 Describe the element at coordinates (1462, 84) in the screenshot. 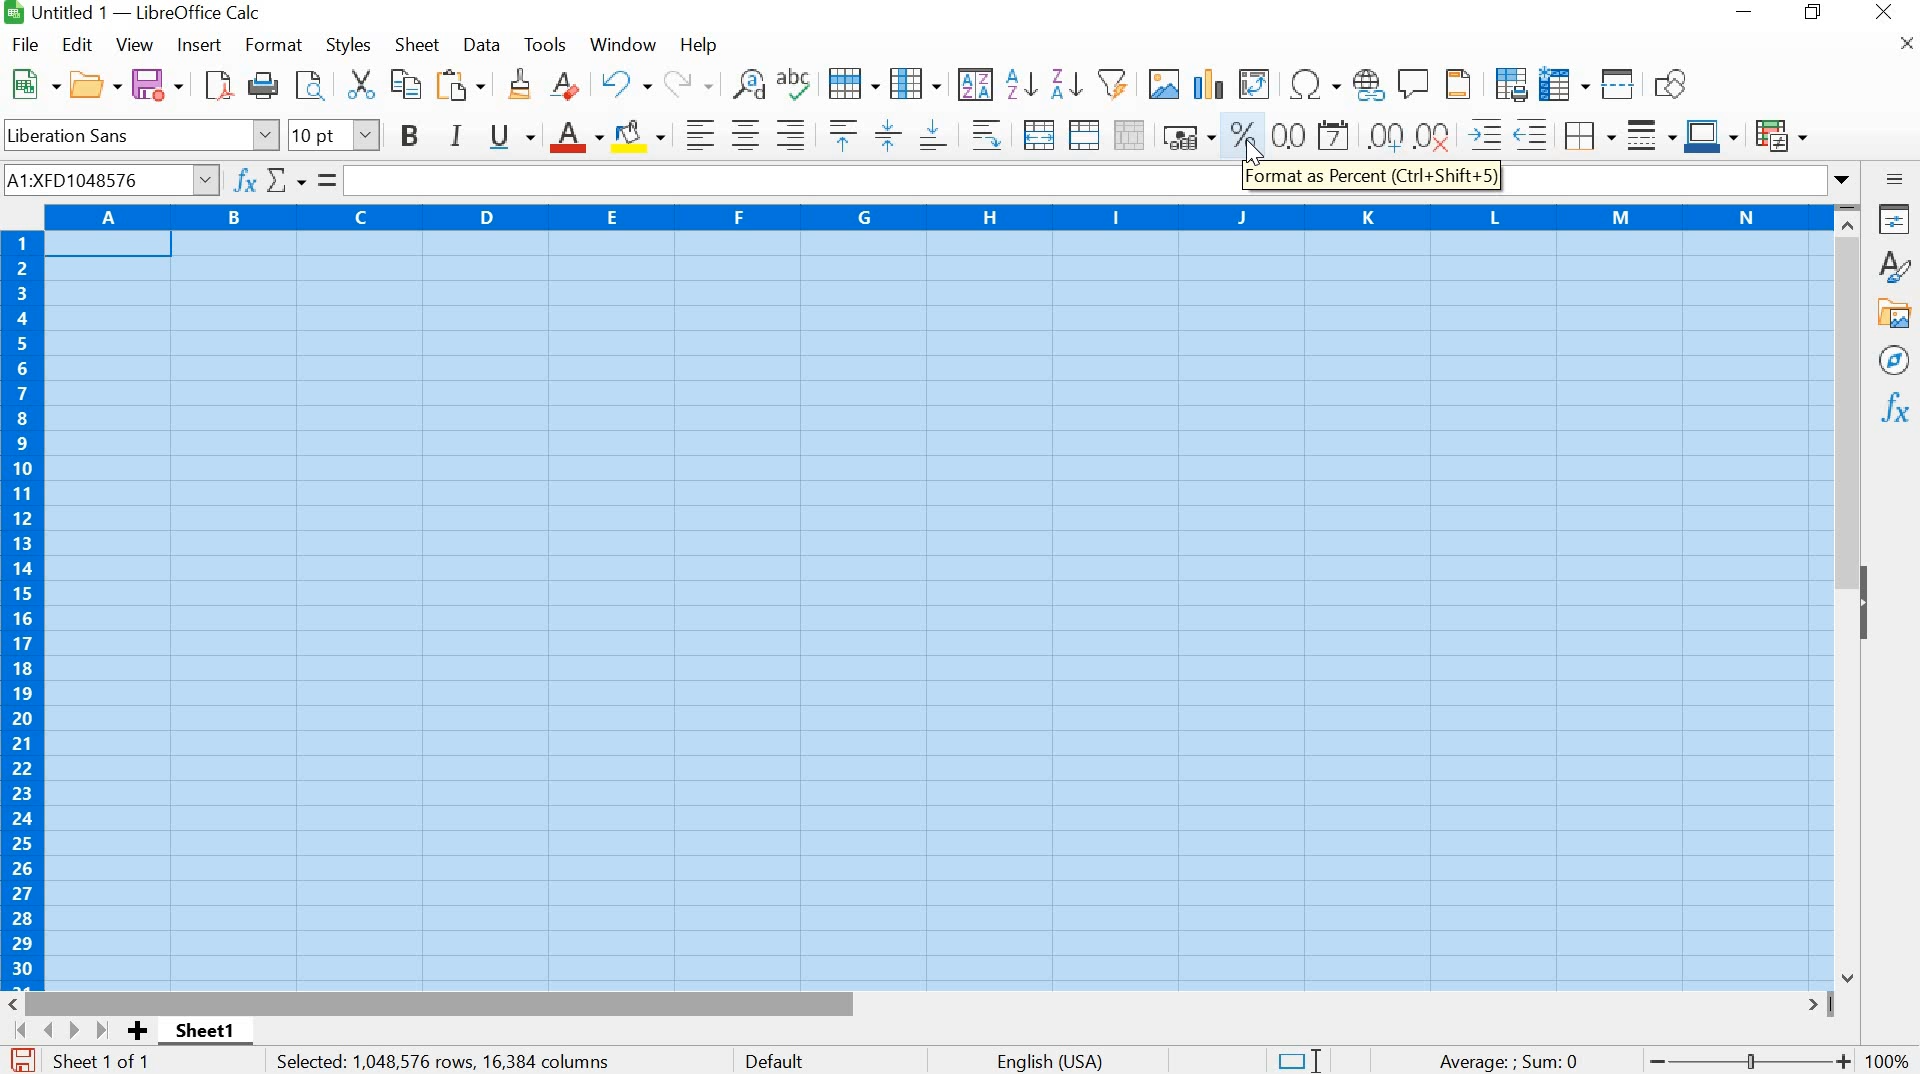

I see `Headers and Footers` at that location.